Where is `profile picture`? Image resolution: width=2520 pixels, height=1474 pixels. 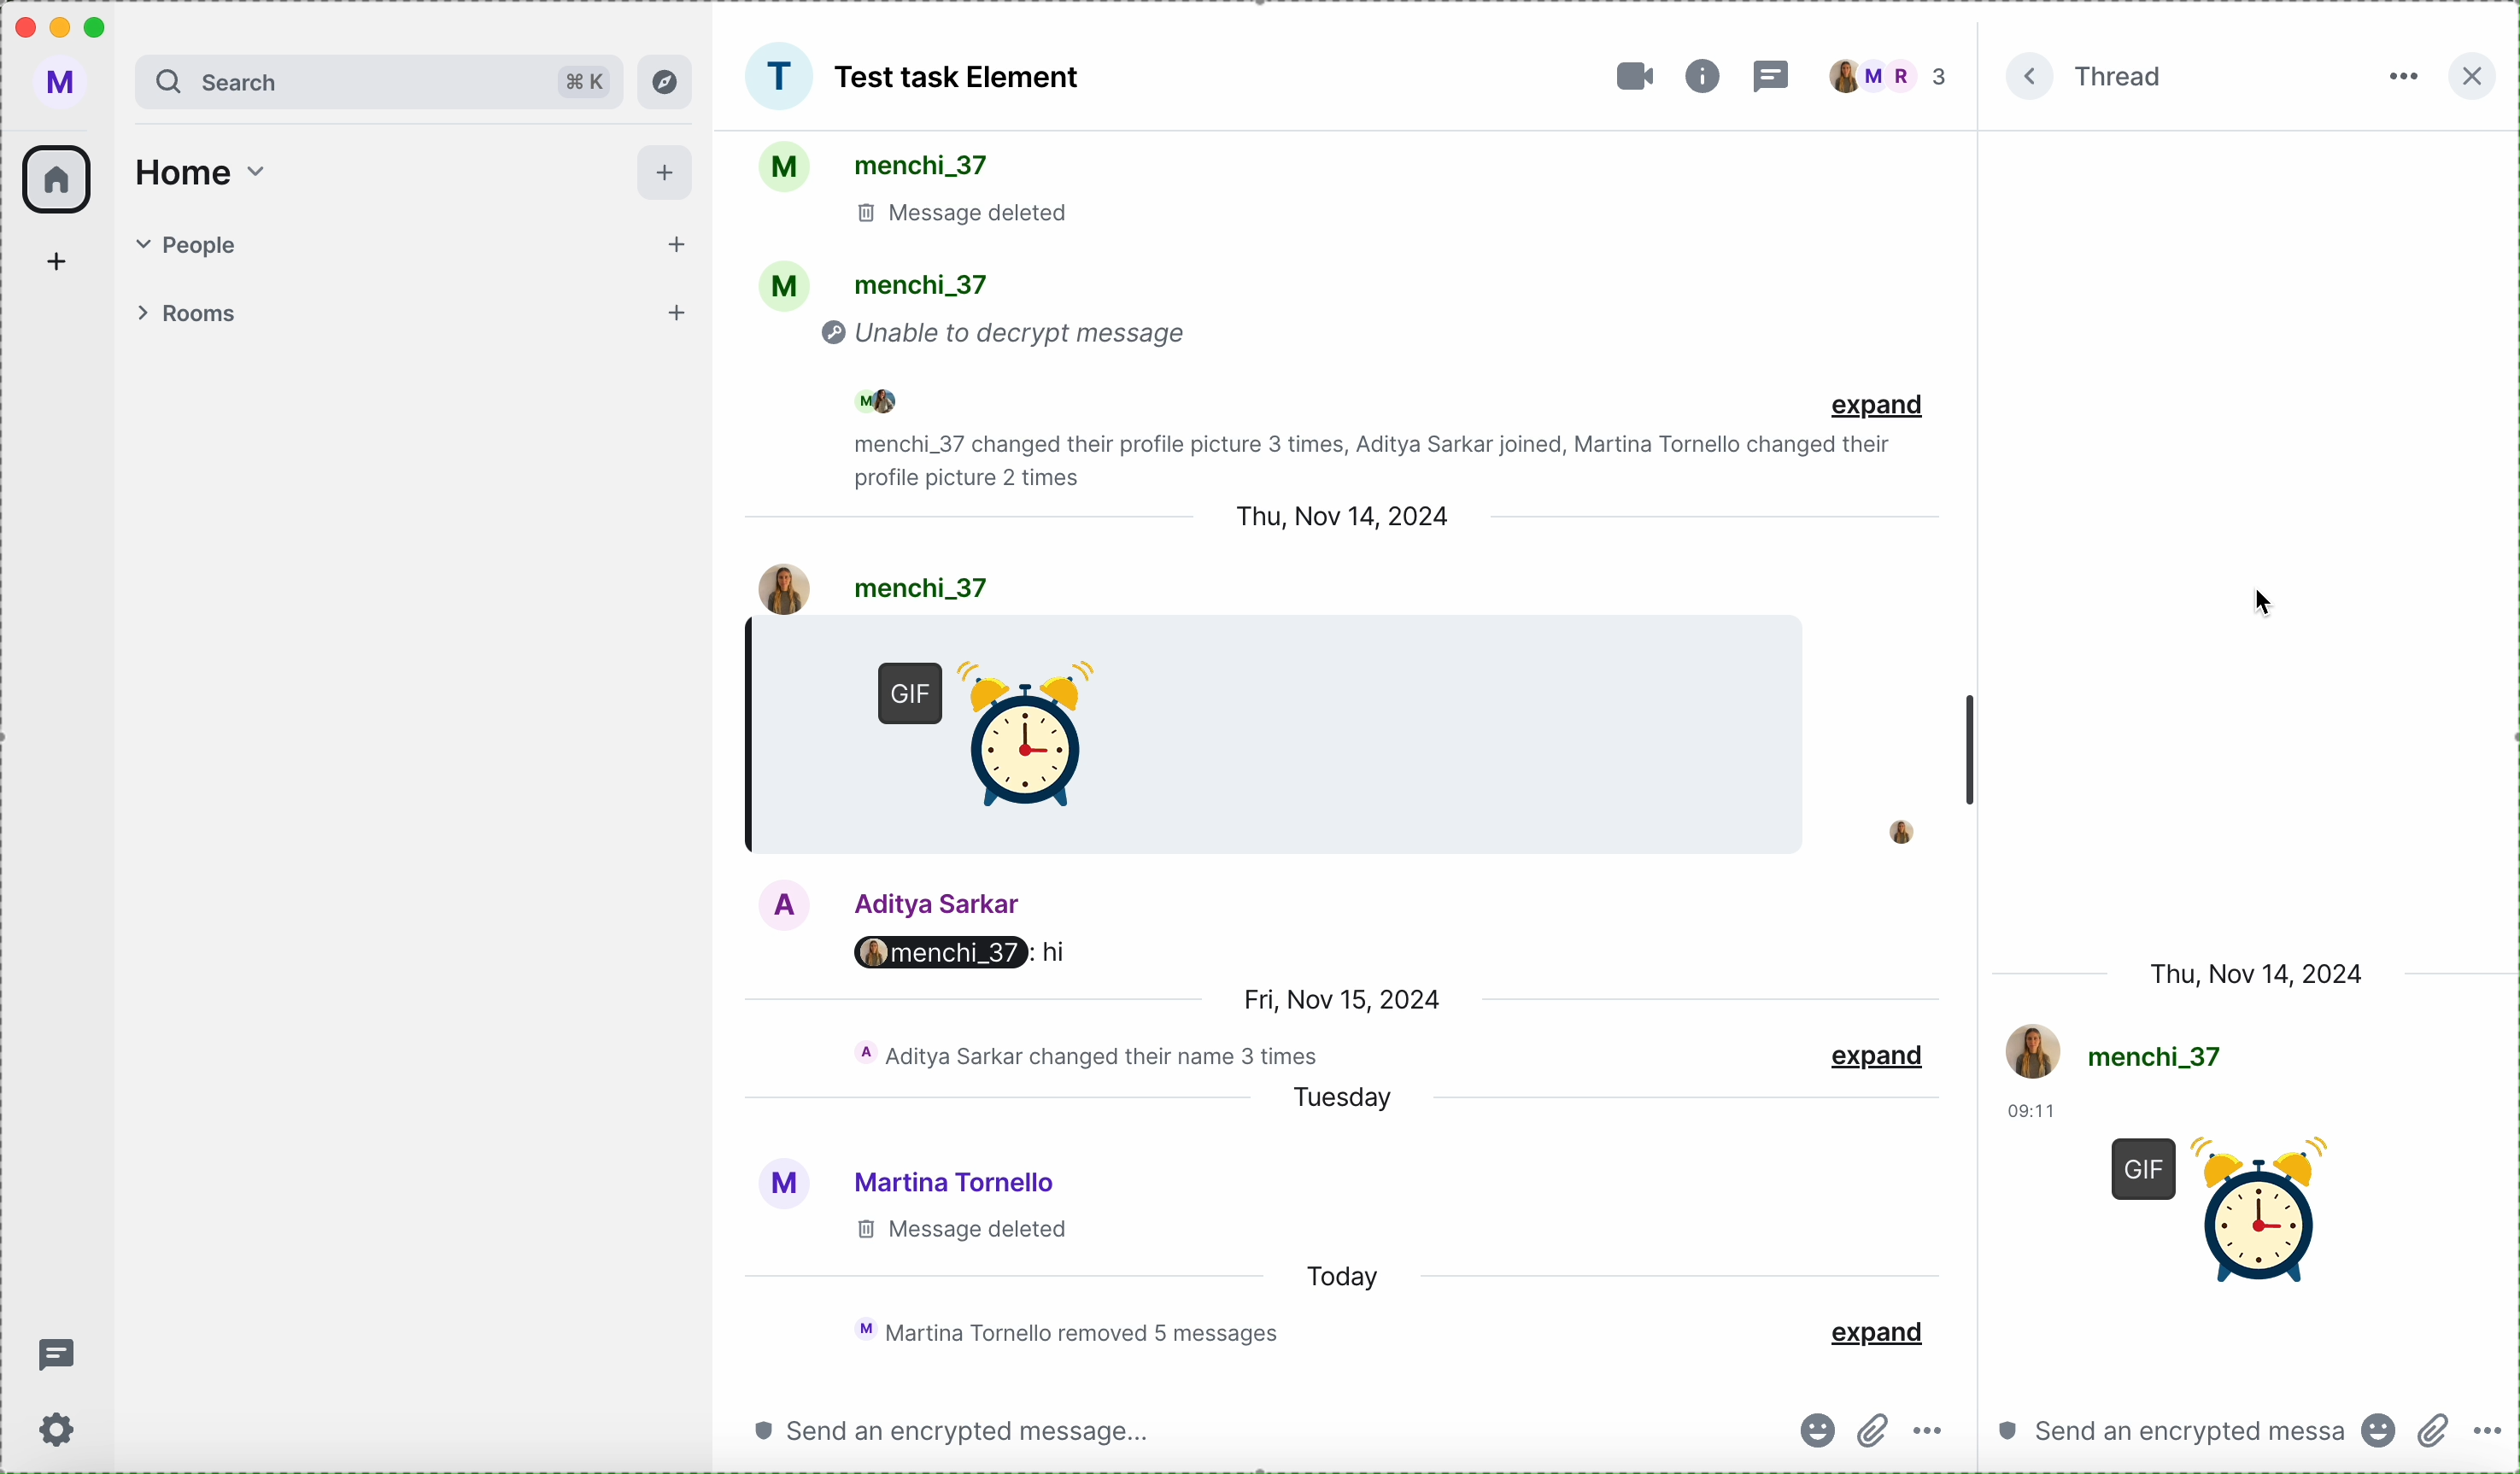
profile picture is located at coordinates (1888, 830).